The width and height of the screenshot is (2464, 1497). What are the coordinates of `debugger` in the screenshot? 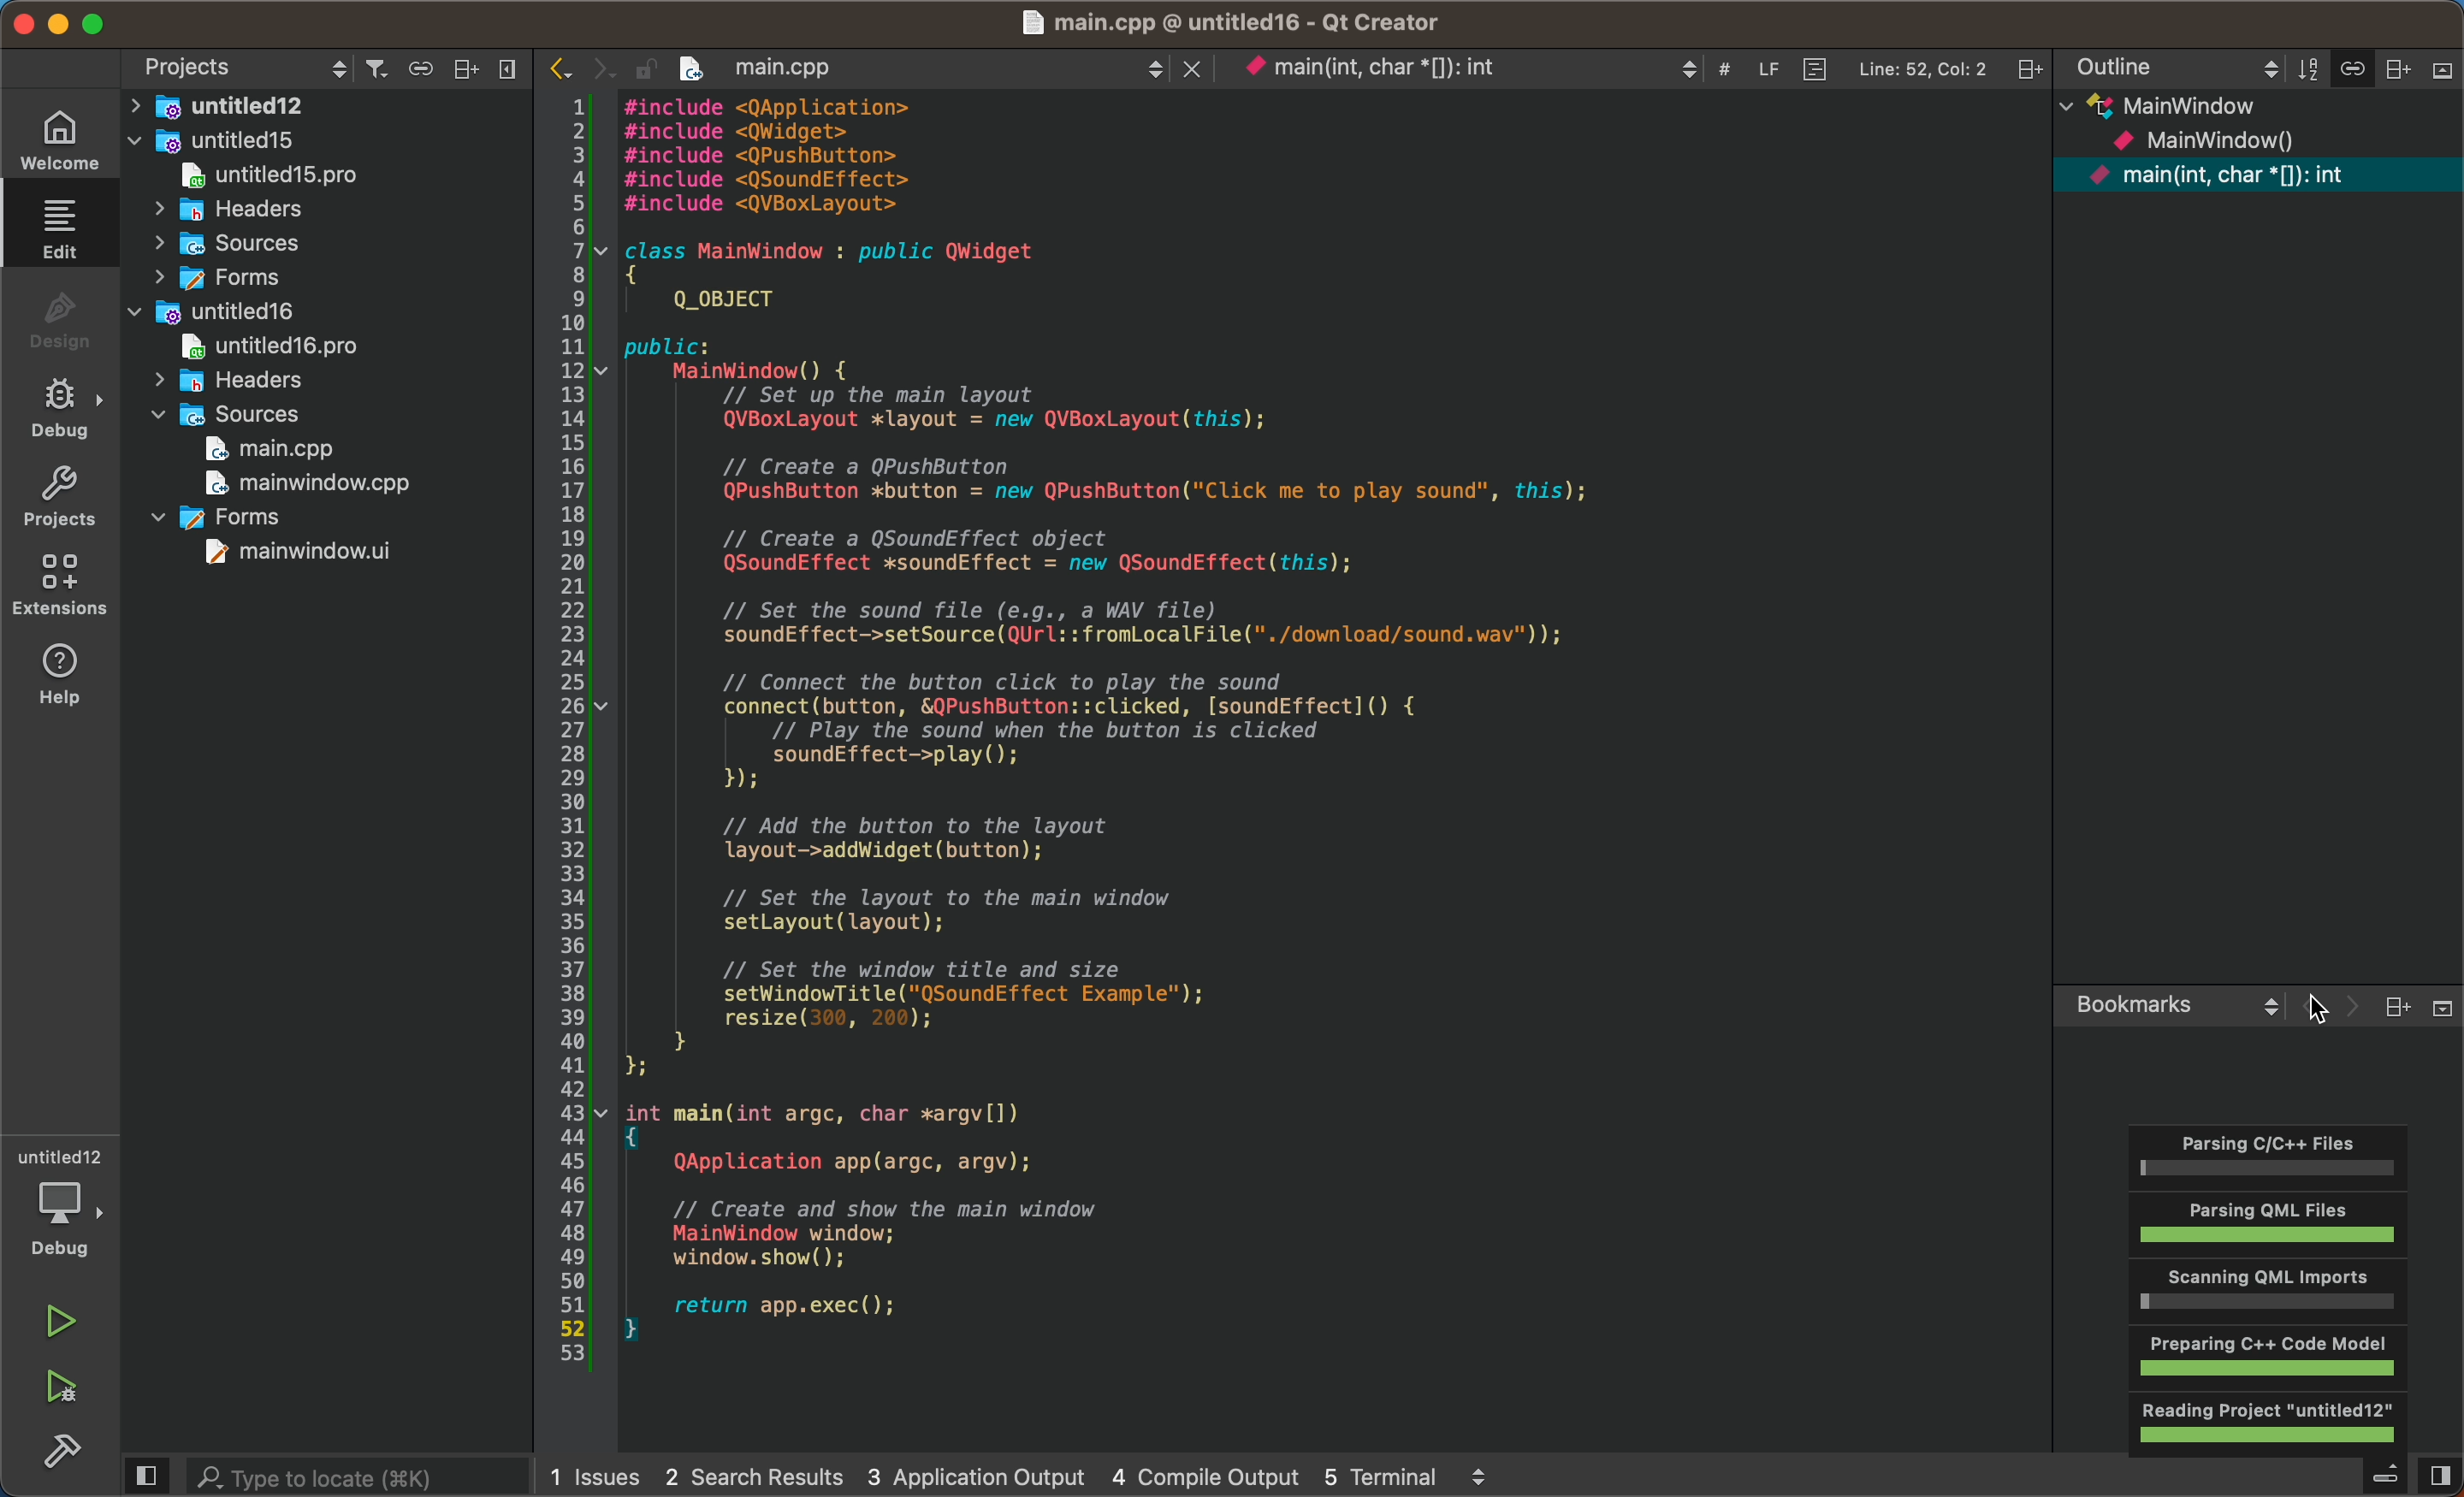 It's located at (65, 1204).